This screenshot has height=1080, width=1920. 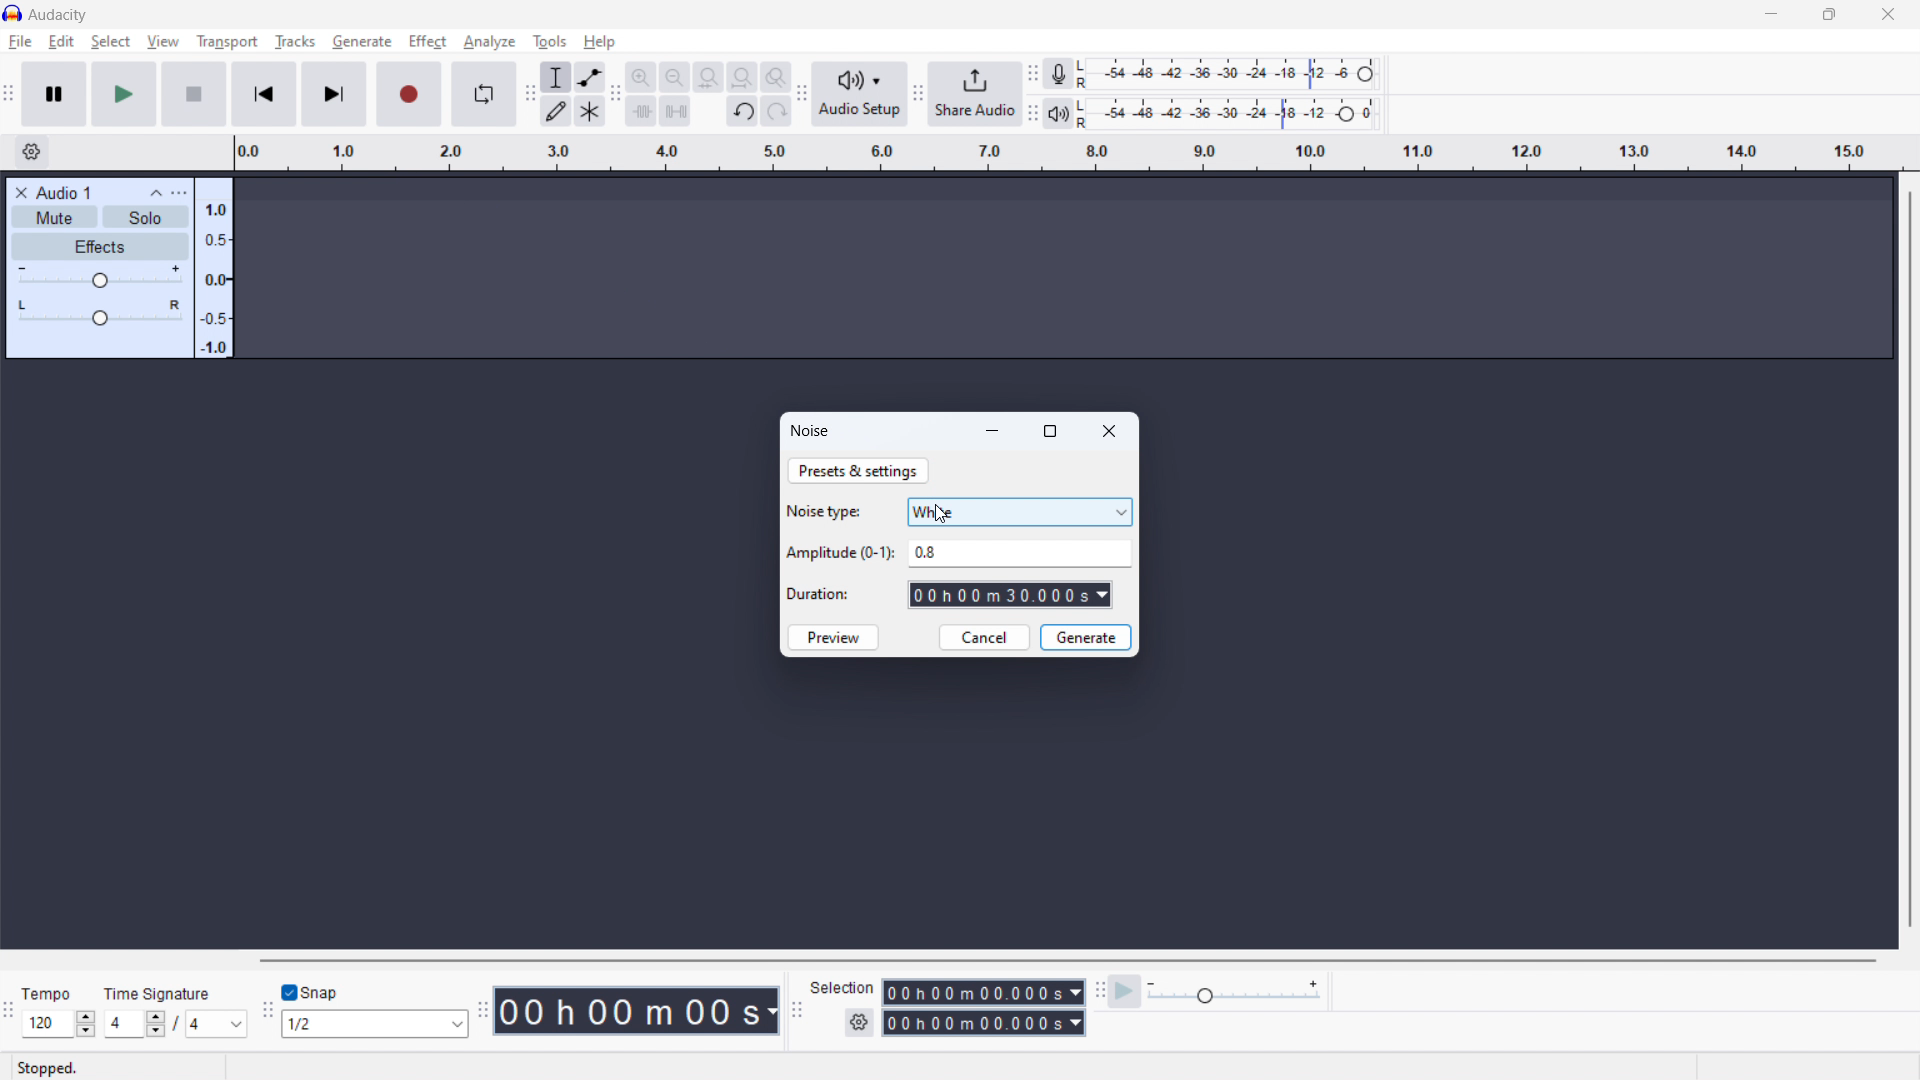 What do you see at coordinates (1050, 433) in the screenshot?
I see `maximize` at bounding box center [1050, 433].